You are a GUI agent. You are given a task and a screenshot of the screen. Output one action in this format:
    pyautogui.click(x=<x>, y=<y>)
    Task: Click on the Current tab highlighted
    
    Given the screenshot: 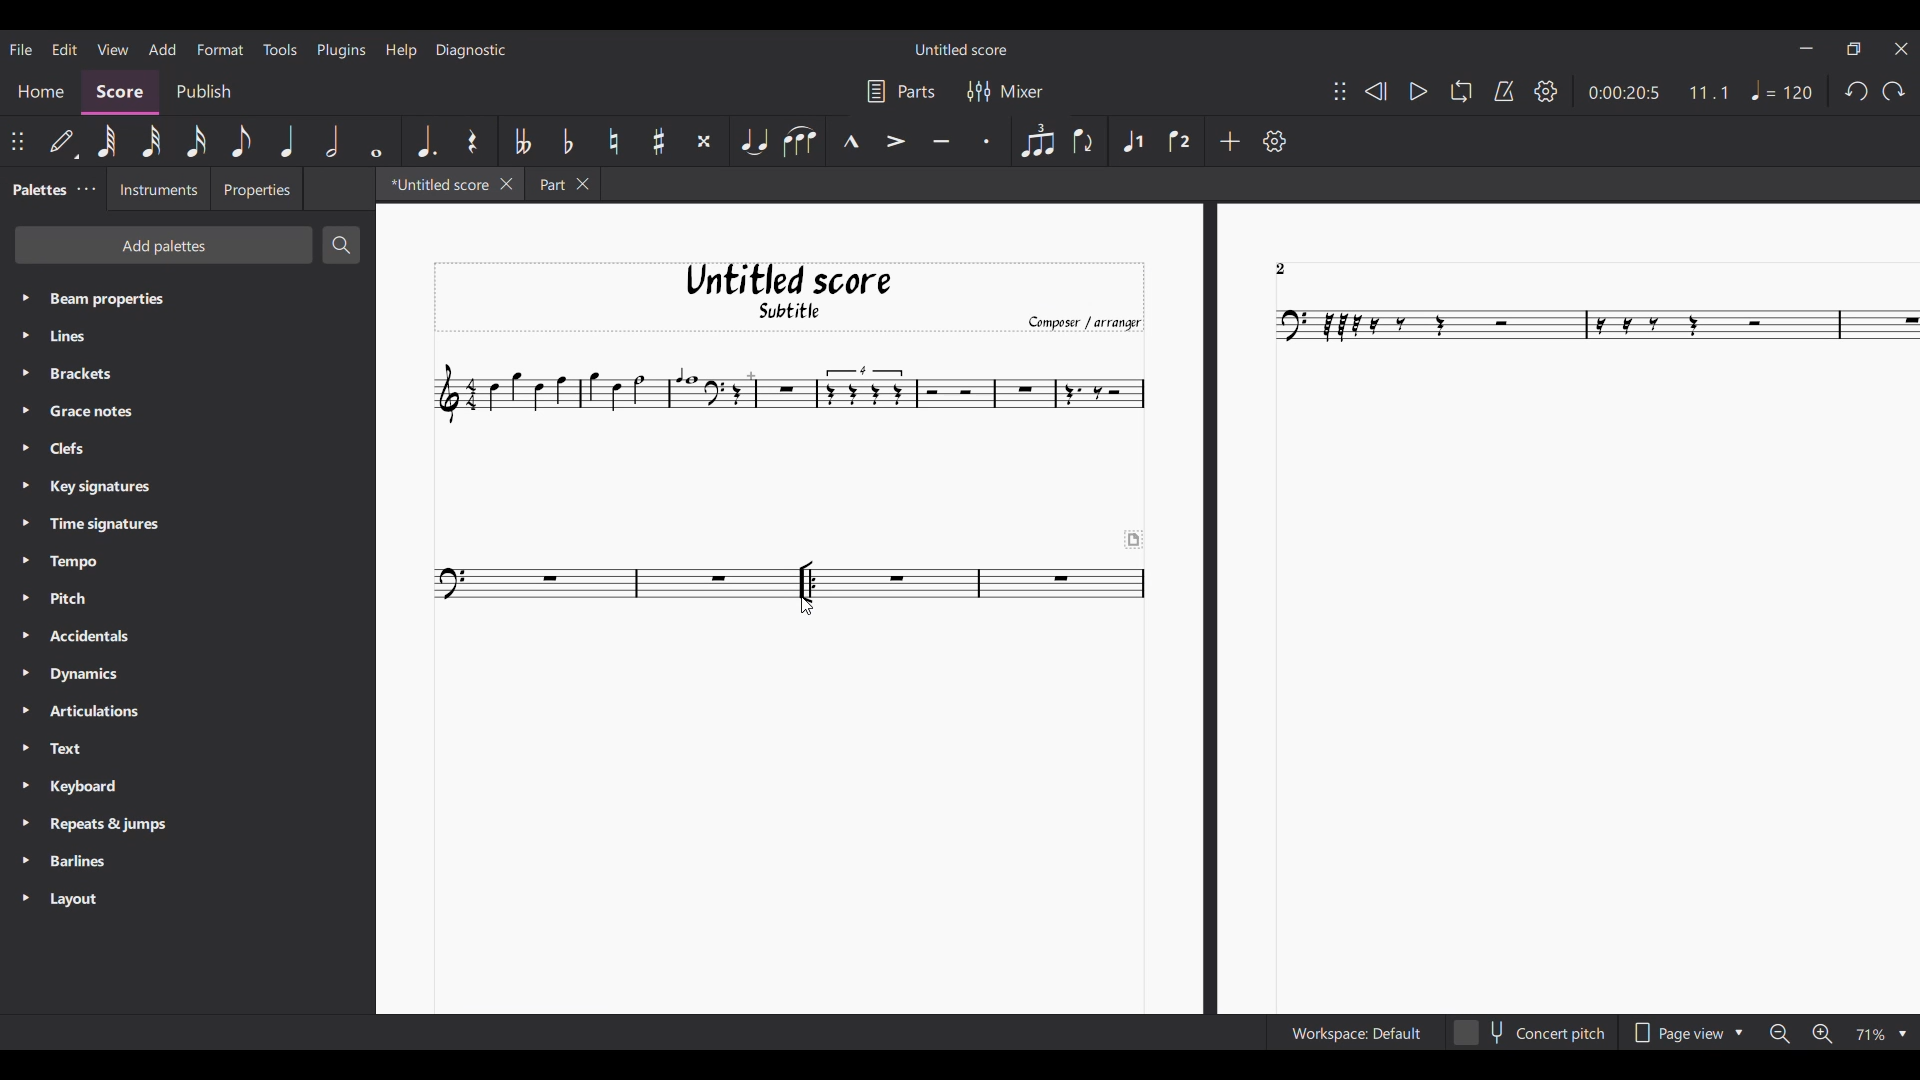 What is the action you would take?
    pyautogui.click(x=436, y=184)
    